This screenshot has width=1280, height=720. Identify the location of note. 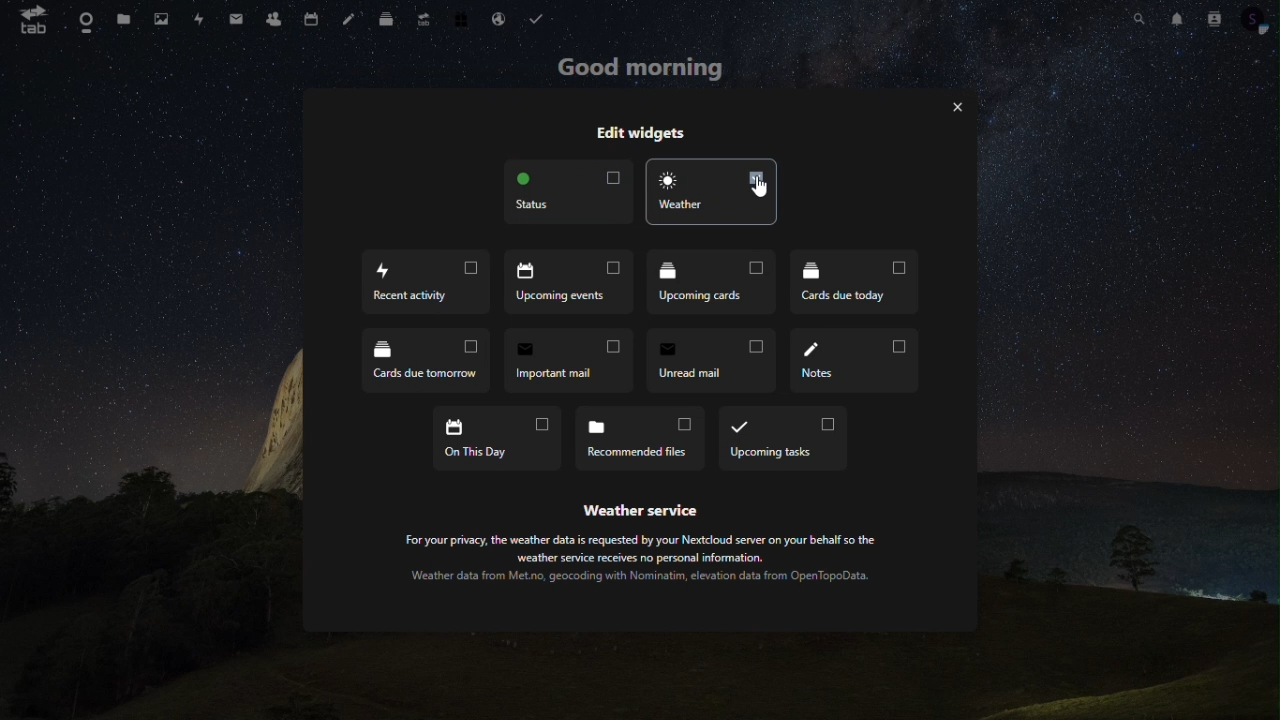
(349, 20).